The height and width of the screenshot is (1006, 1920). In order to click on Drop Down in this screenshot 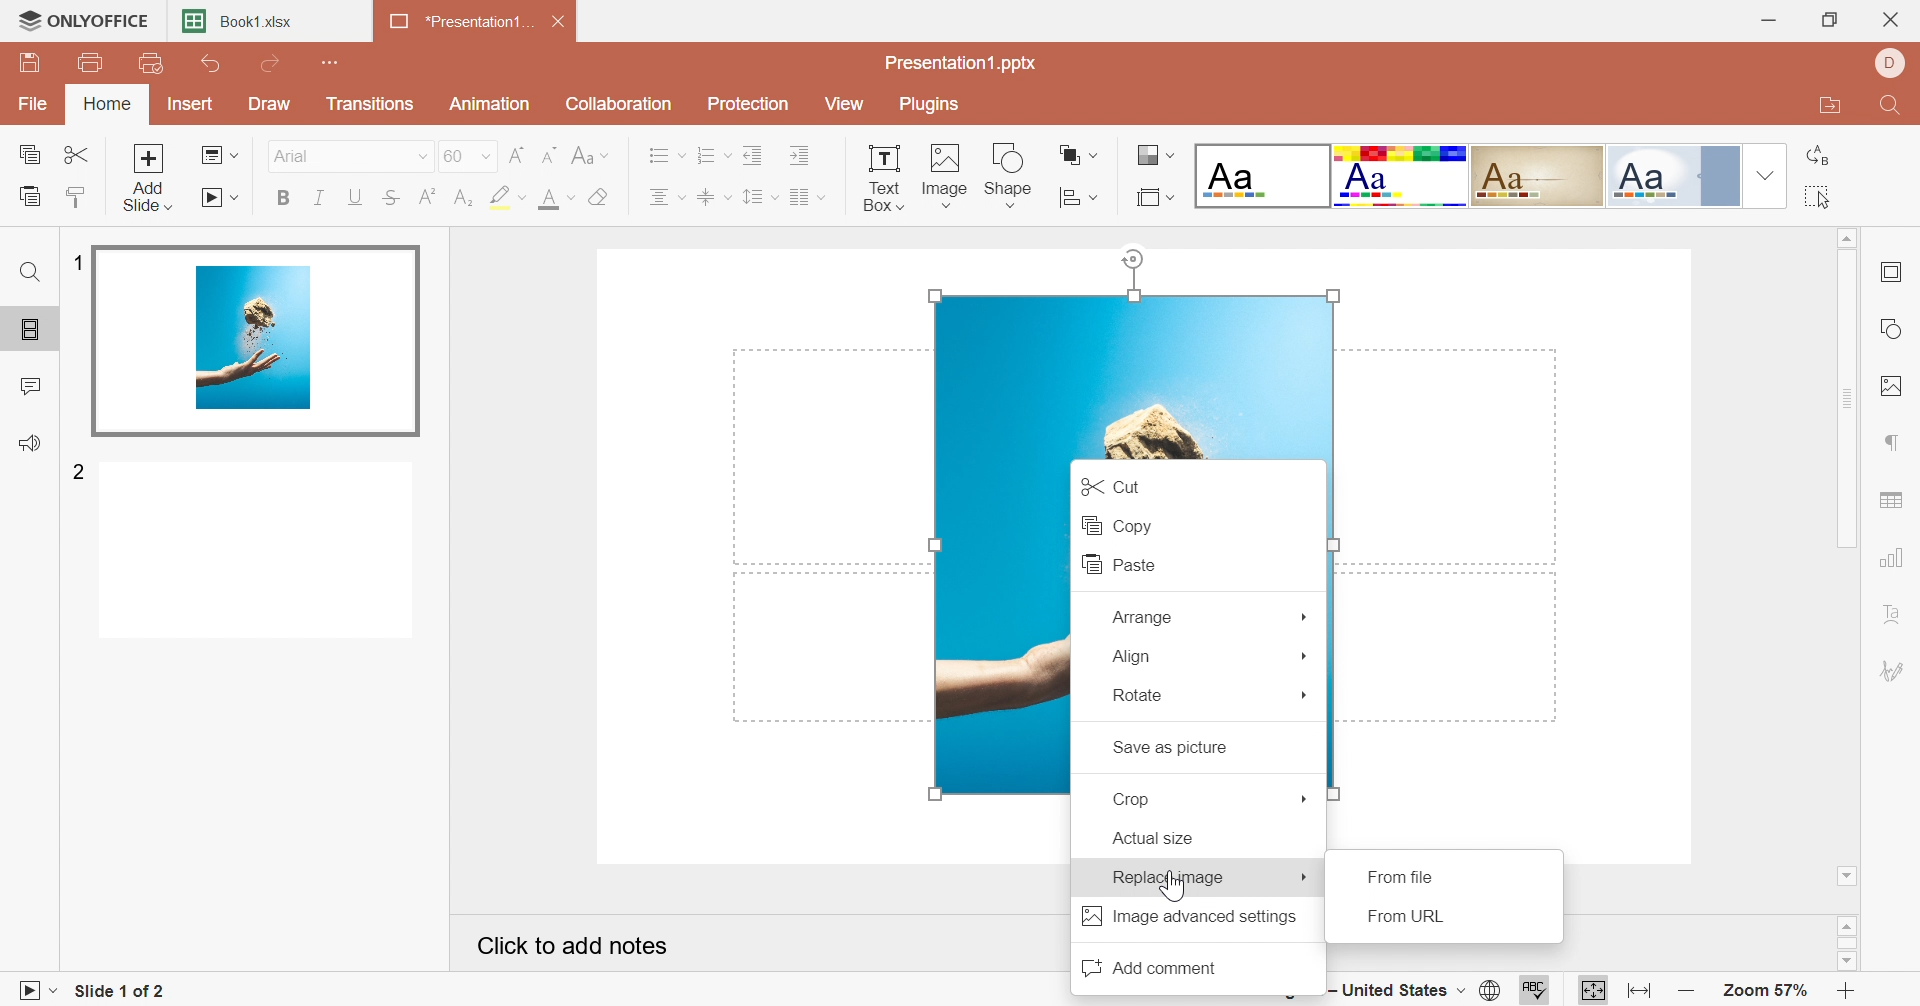, I will do `click(1306, 798)`.